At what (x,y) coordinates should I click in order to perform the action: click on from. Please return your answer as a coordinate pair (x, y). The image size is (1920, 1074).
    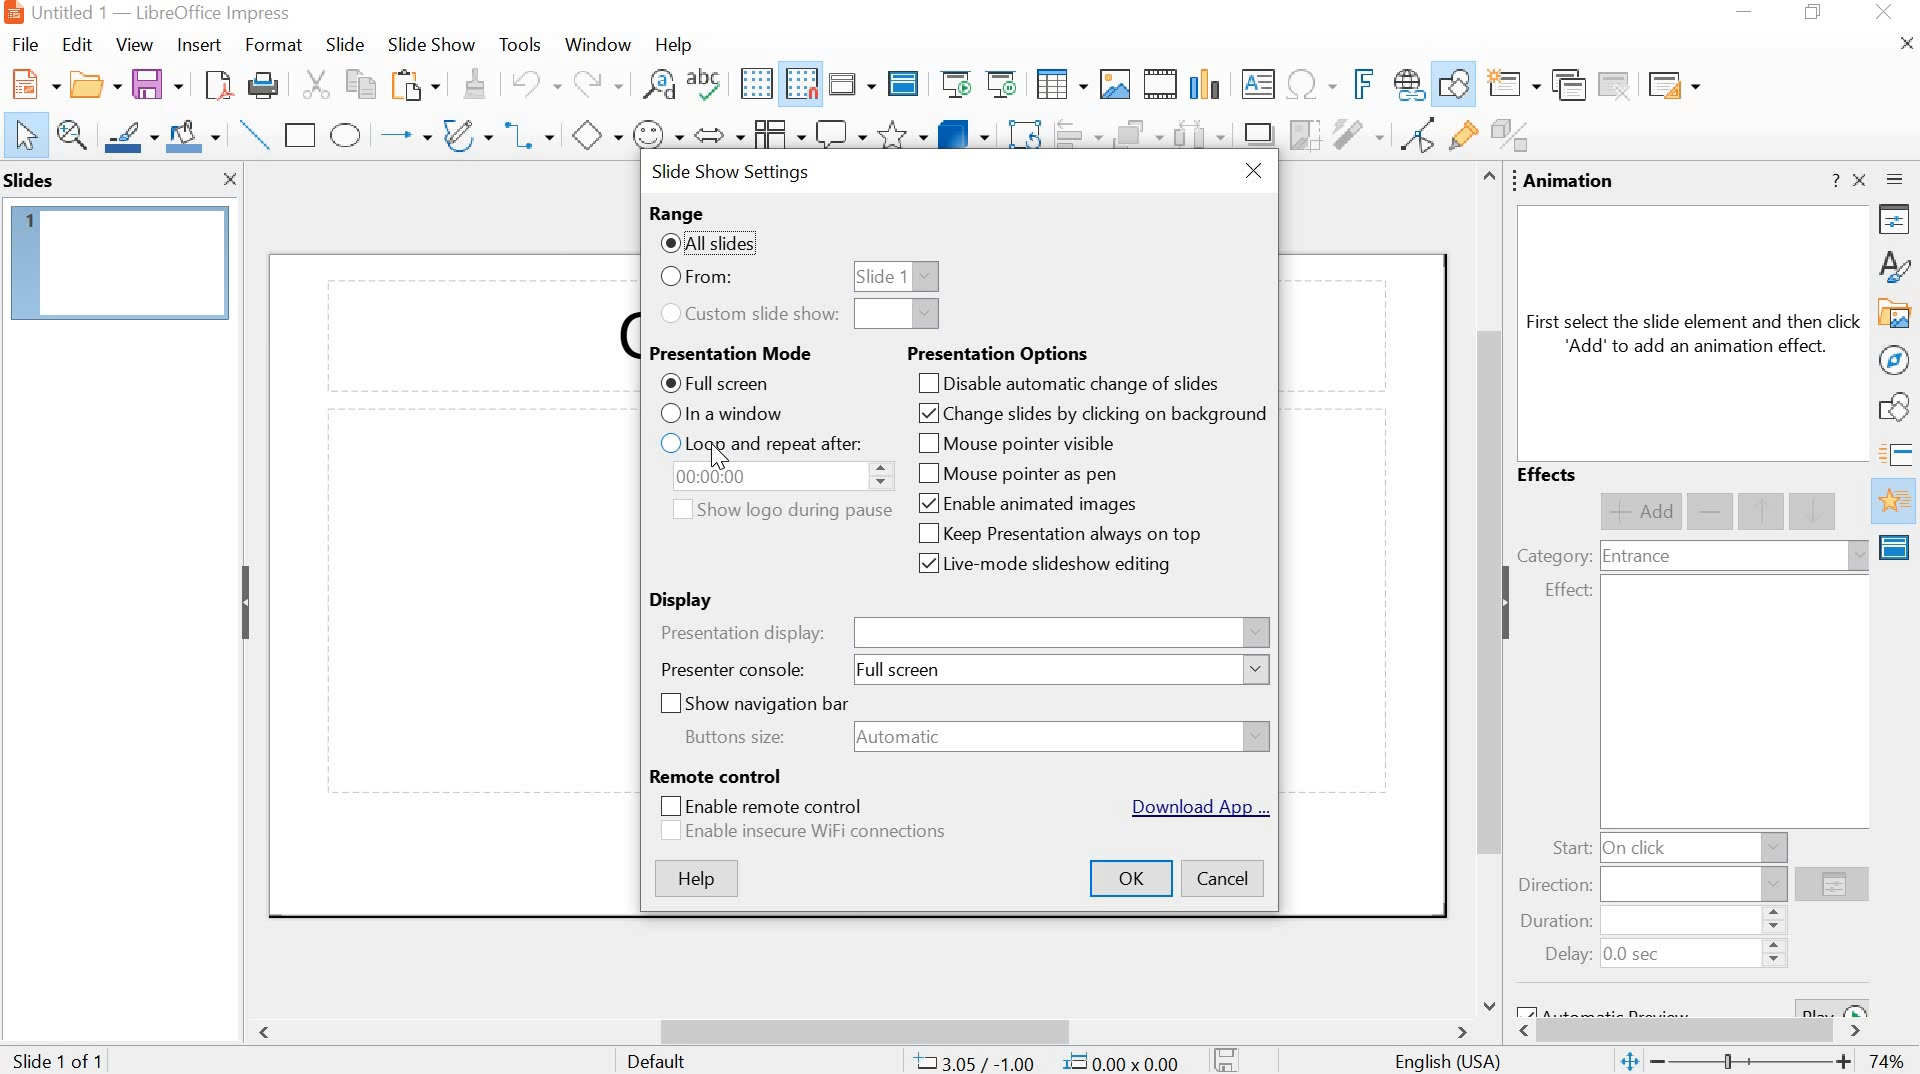
    Looking at the image, I should click on (695, 278).